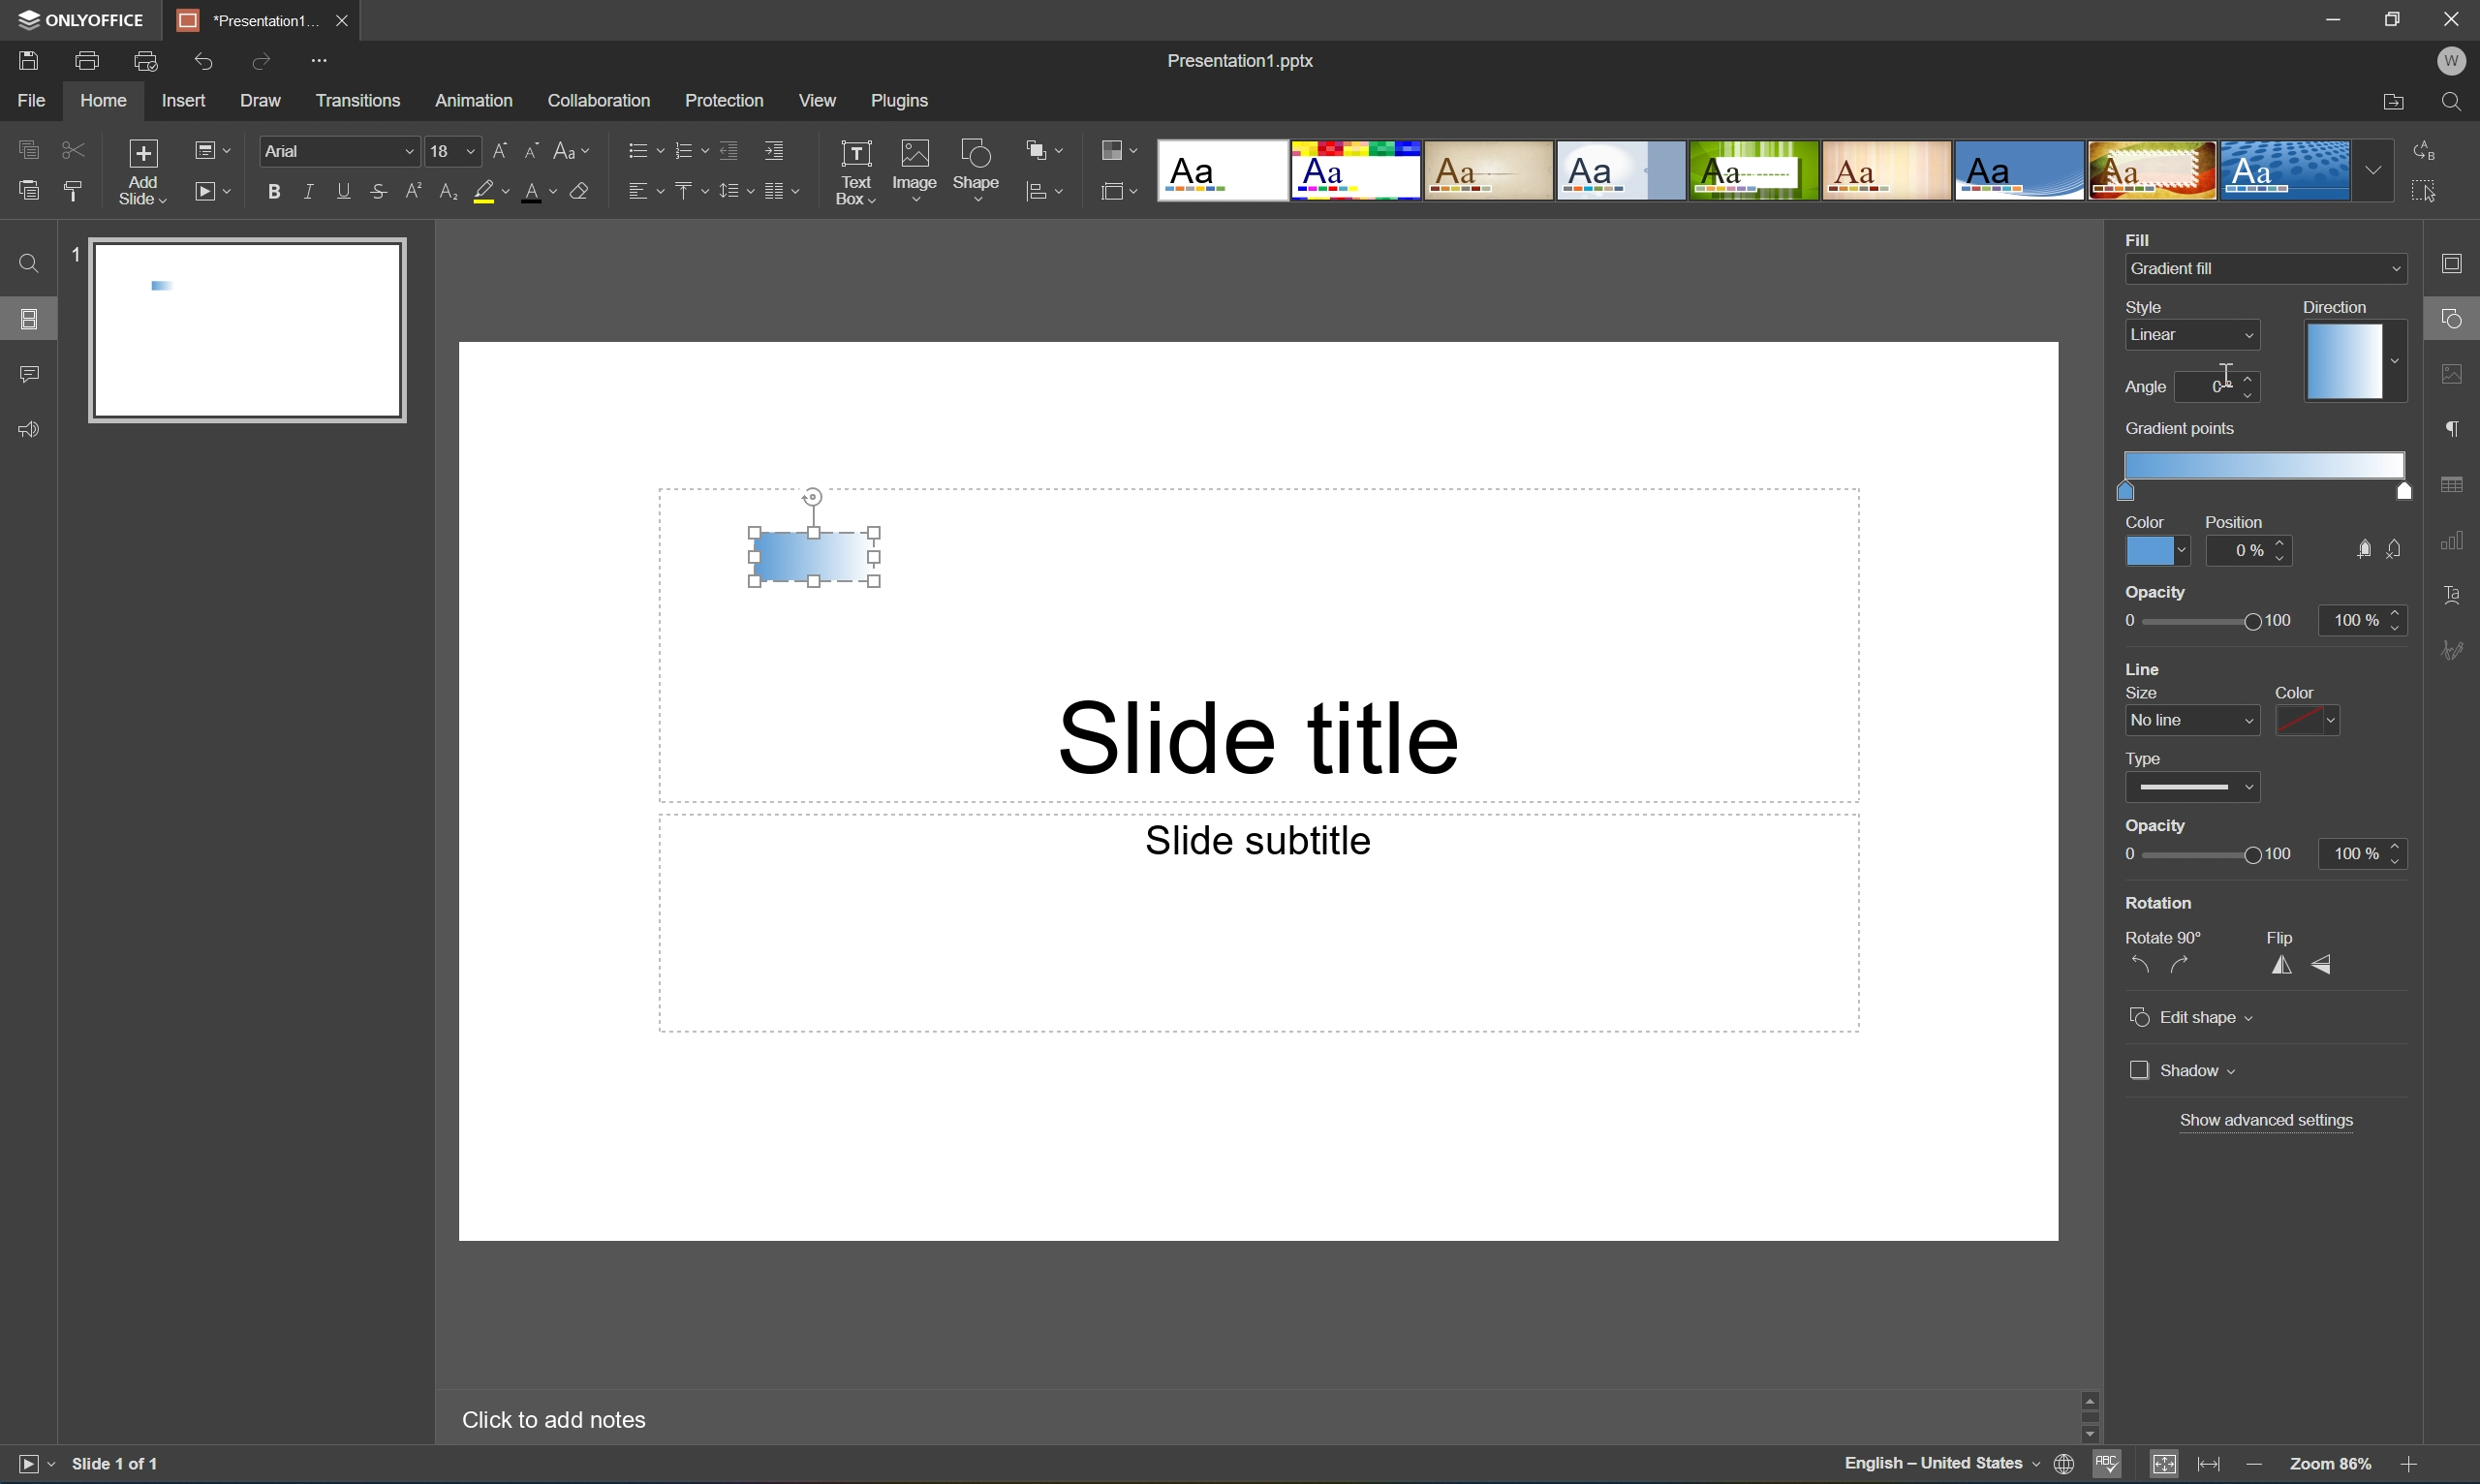 This screenshot has height=1484, width=2480. What do you see at coordinates (264, 64) in the screenshot?
I see `Redo` at bounding box center [264, 64].